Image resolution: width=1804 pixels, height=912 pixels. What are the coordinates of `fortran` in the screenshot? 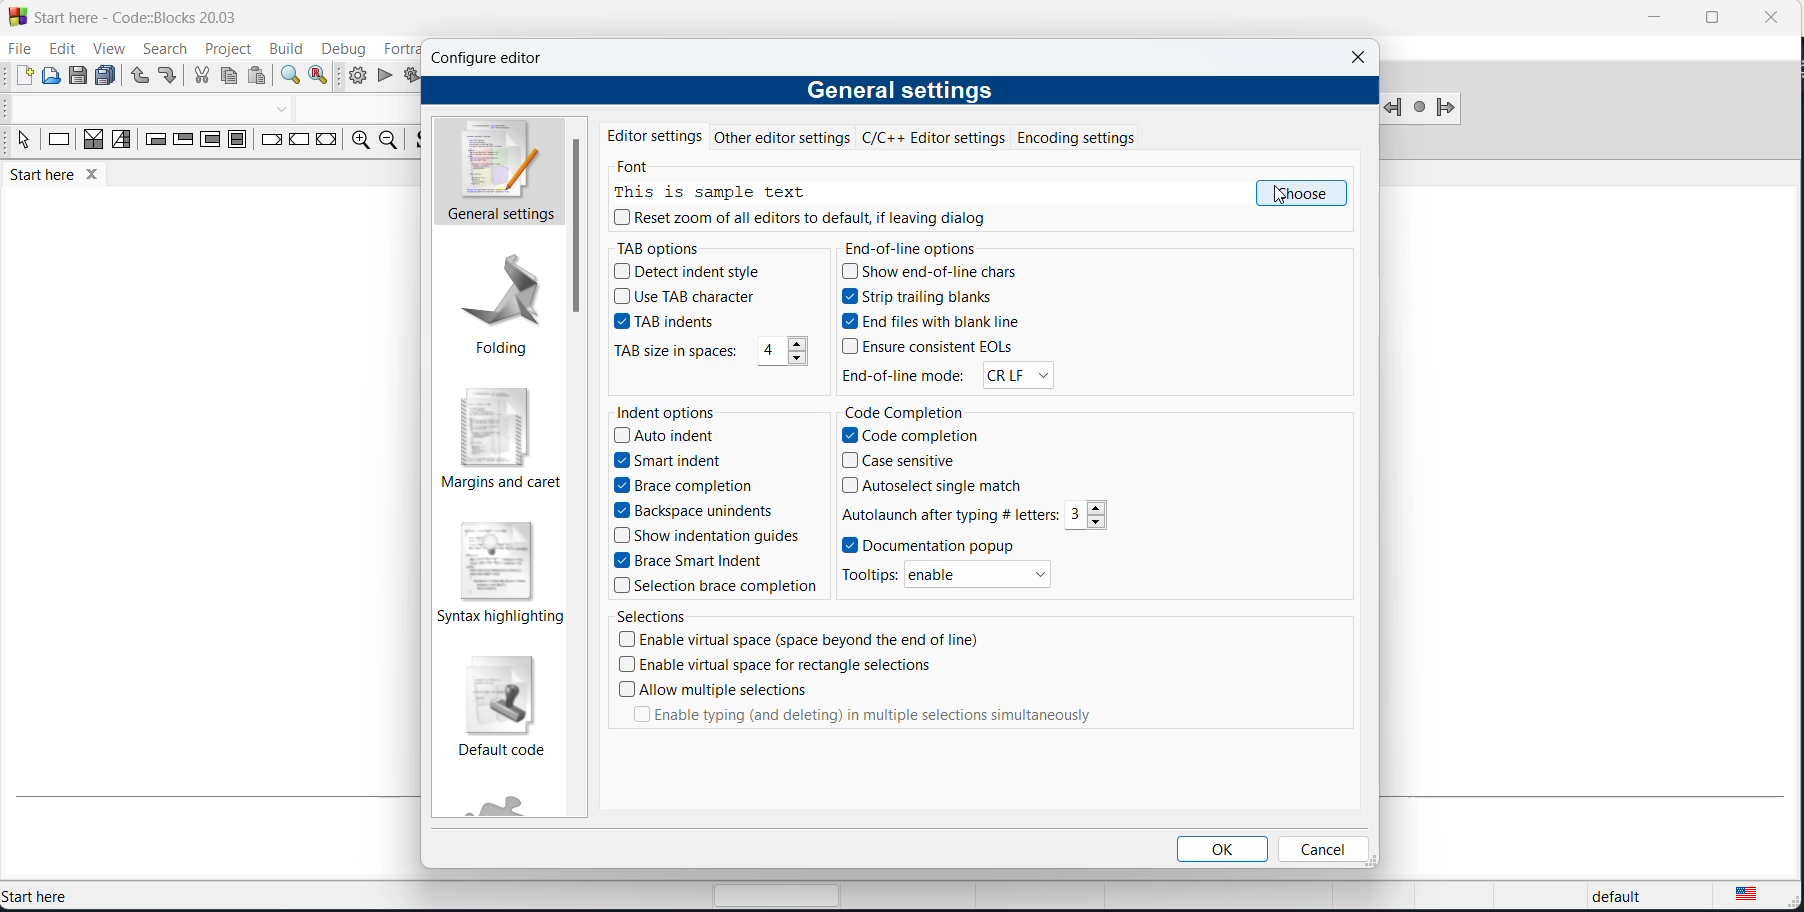 It's located at (396, 46).